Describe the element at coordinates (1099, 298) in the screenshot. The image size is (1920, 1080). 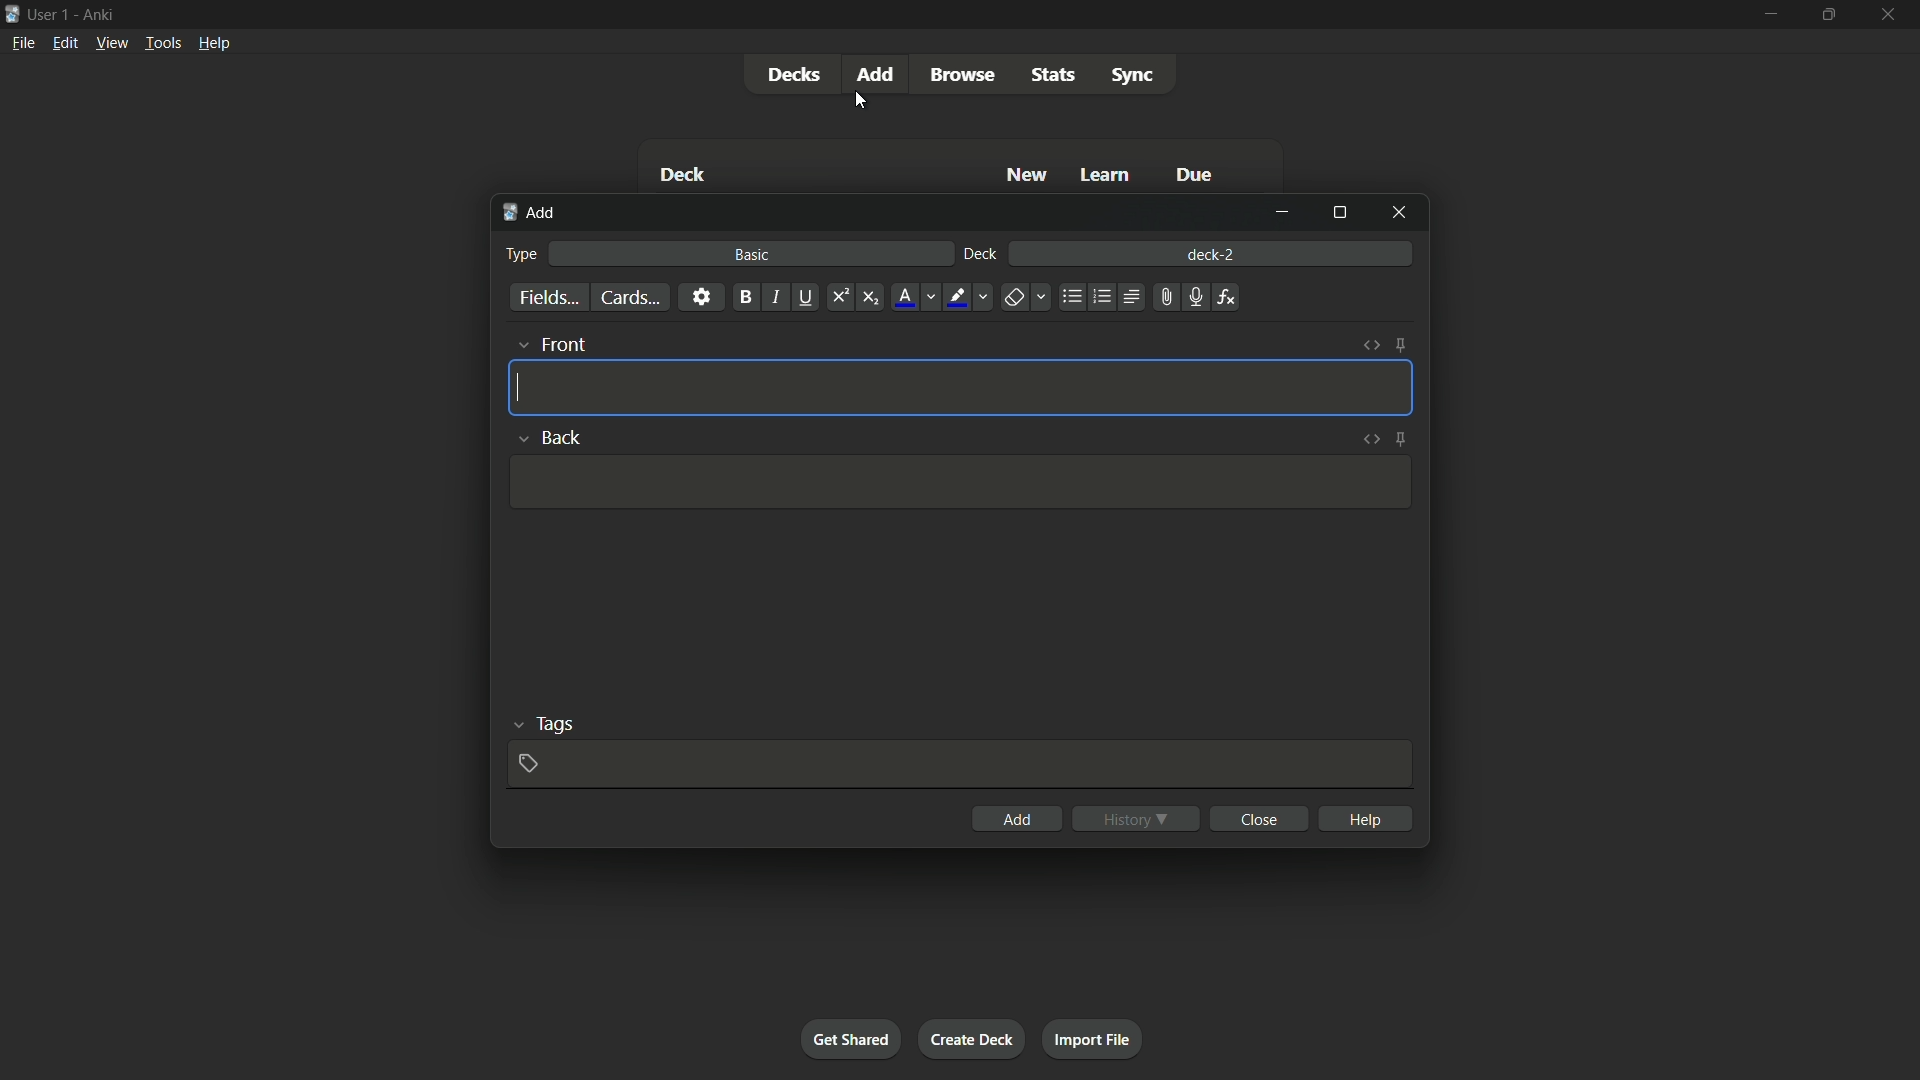
I see `ordered list` at that location.